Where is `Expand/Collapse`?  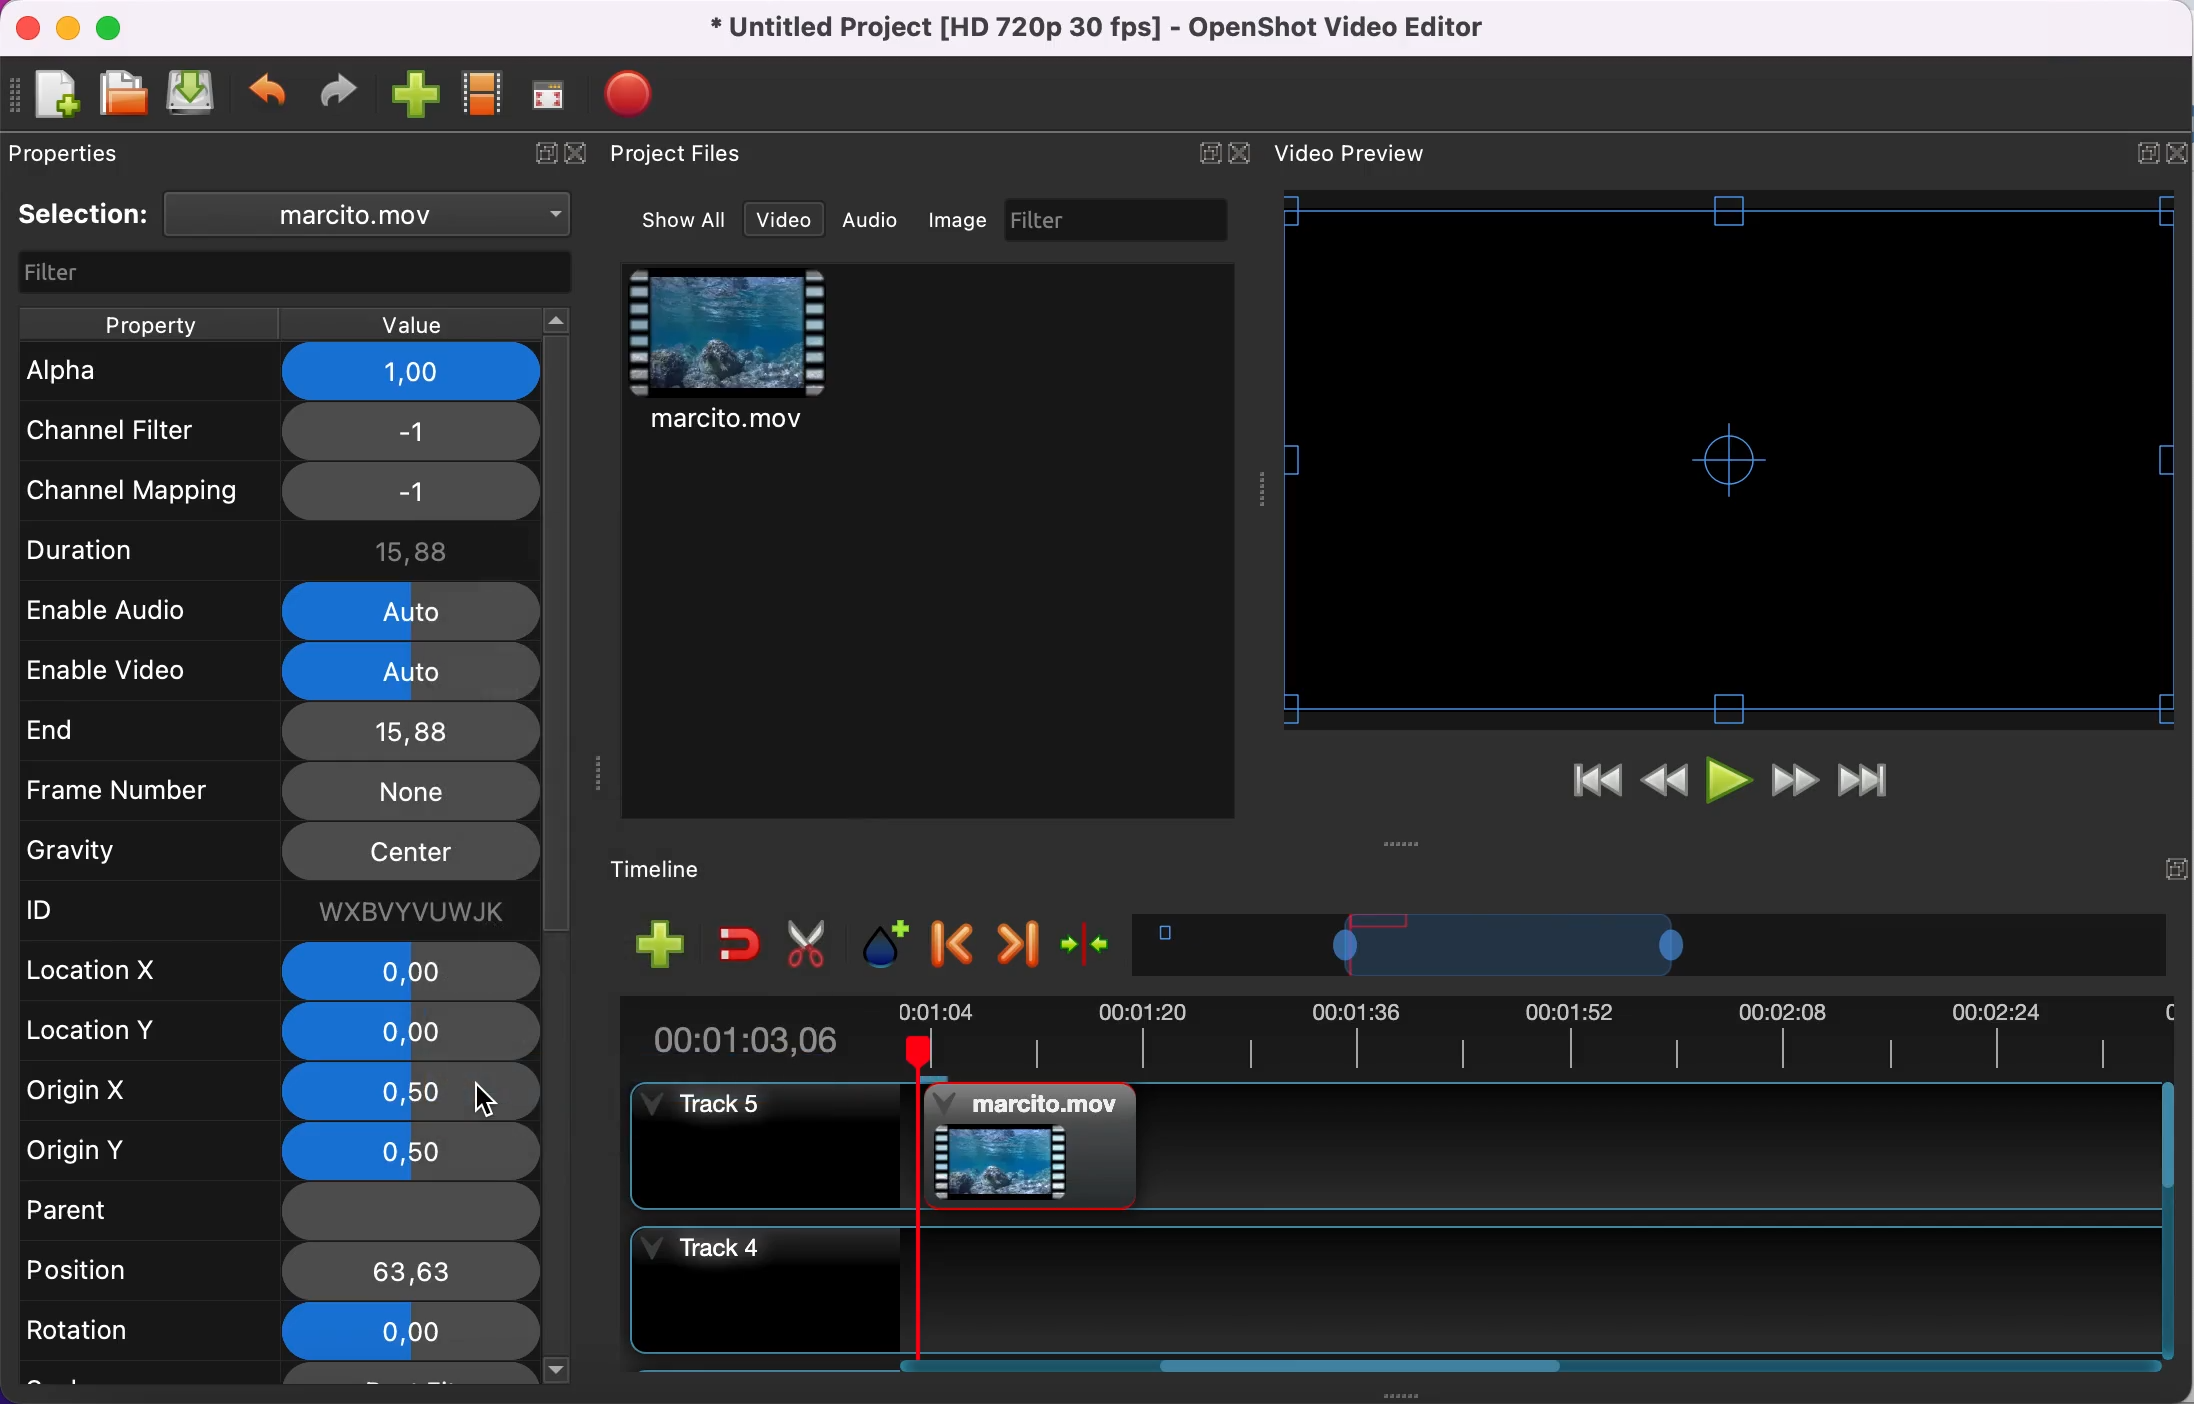 Expand/Collapse is located at coordinates (2148, 154).